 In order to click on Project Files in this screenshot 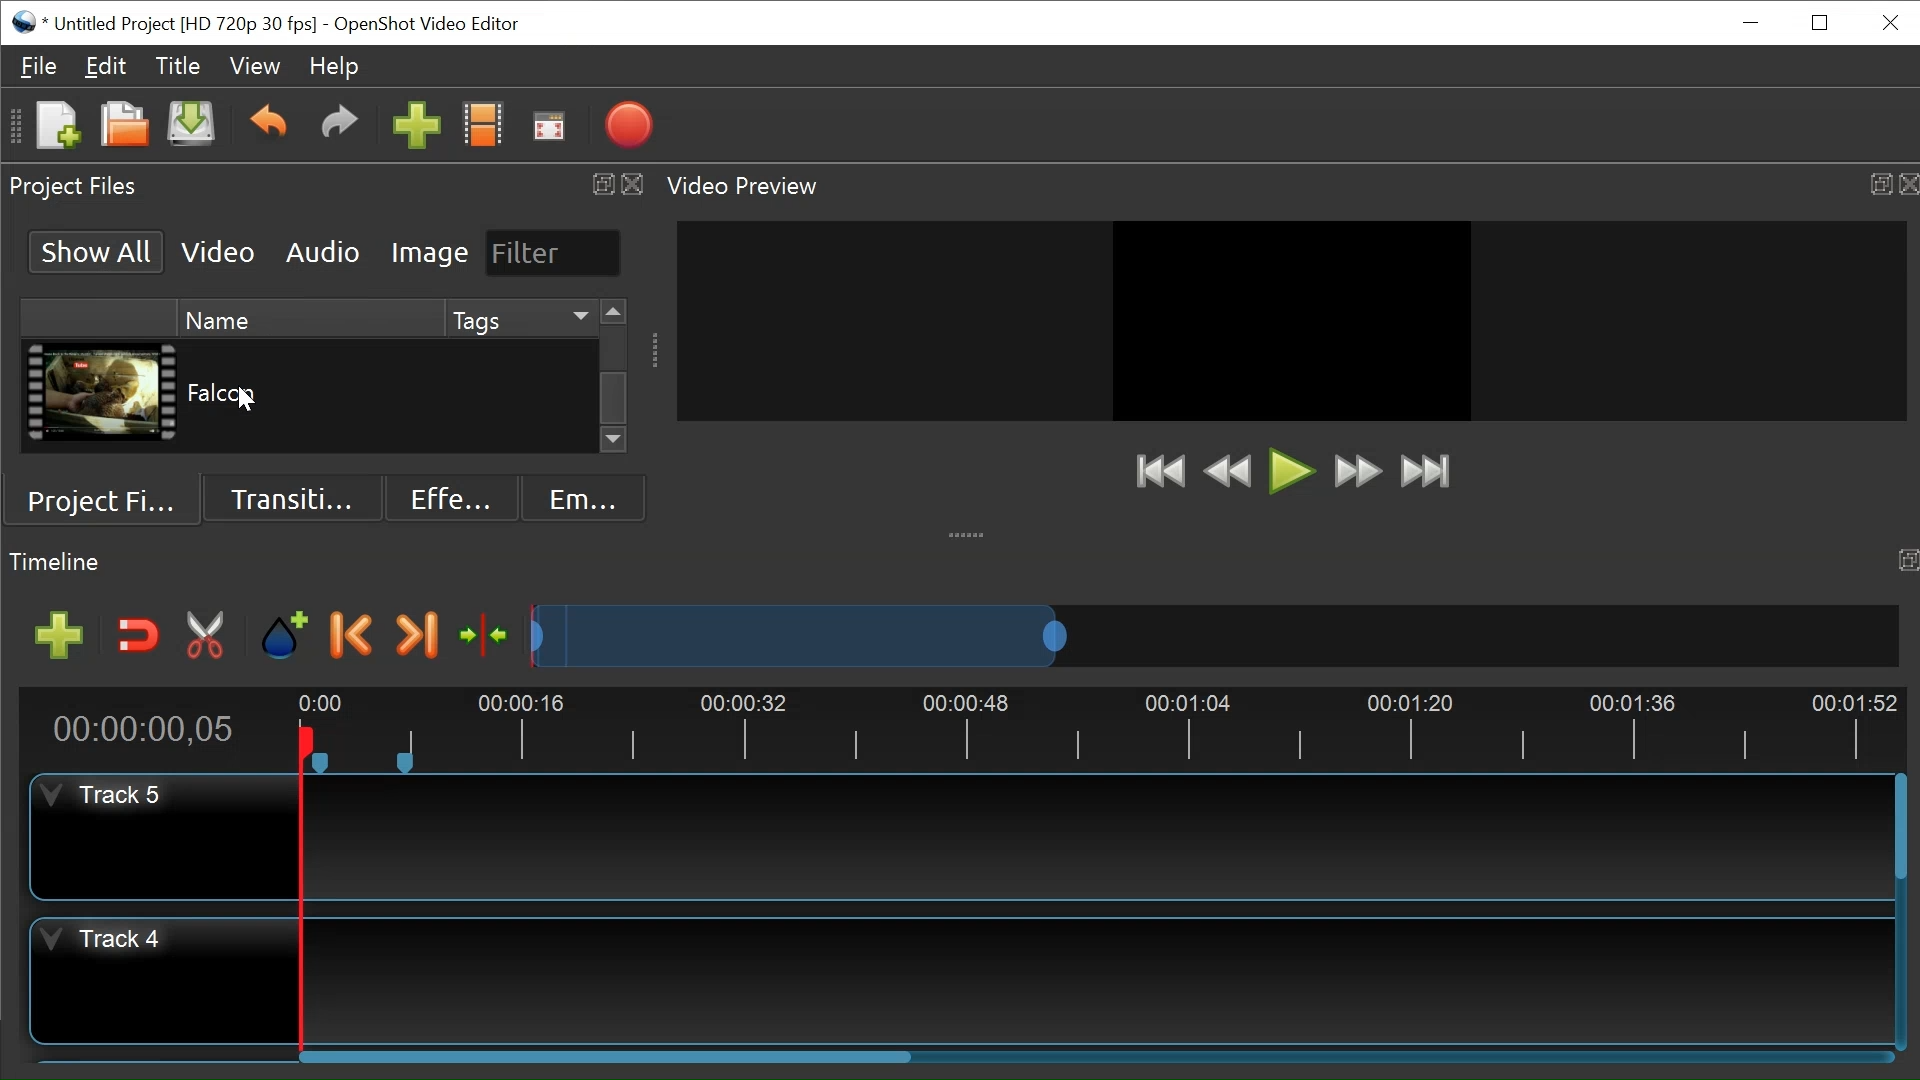, I will do `click(110, 497)`.